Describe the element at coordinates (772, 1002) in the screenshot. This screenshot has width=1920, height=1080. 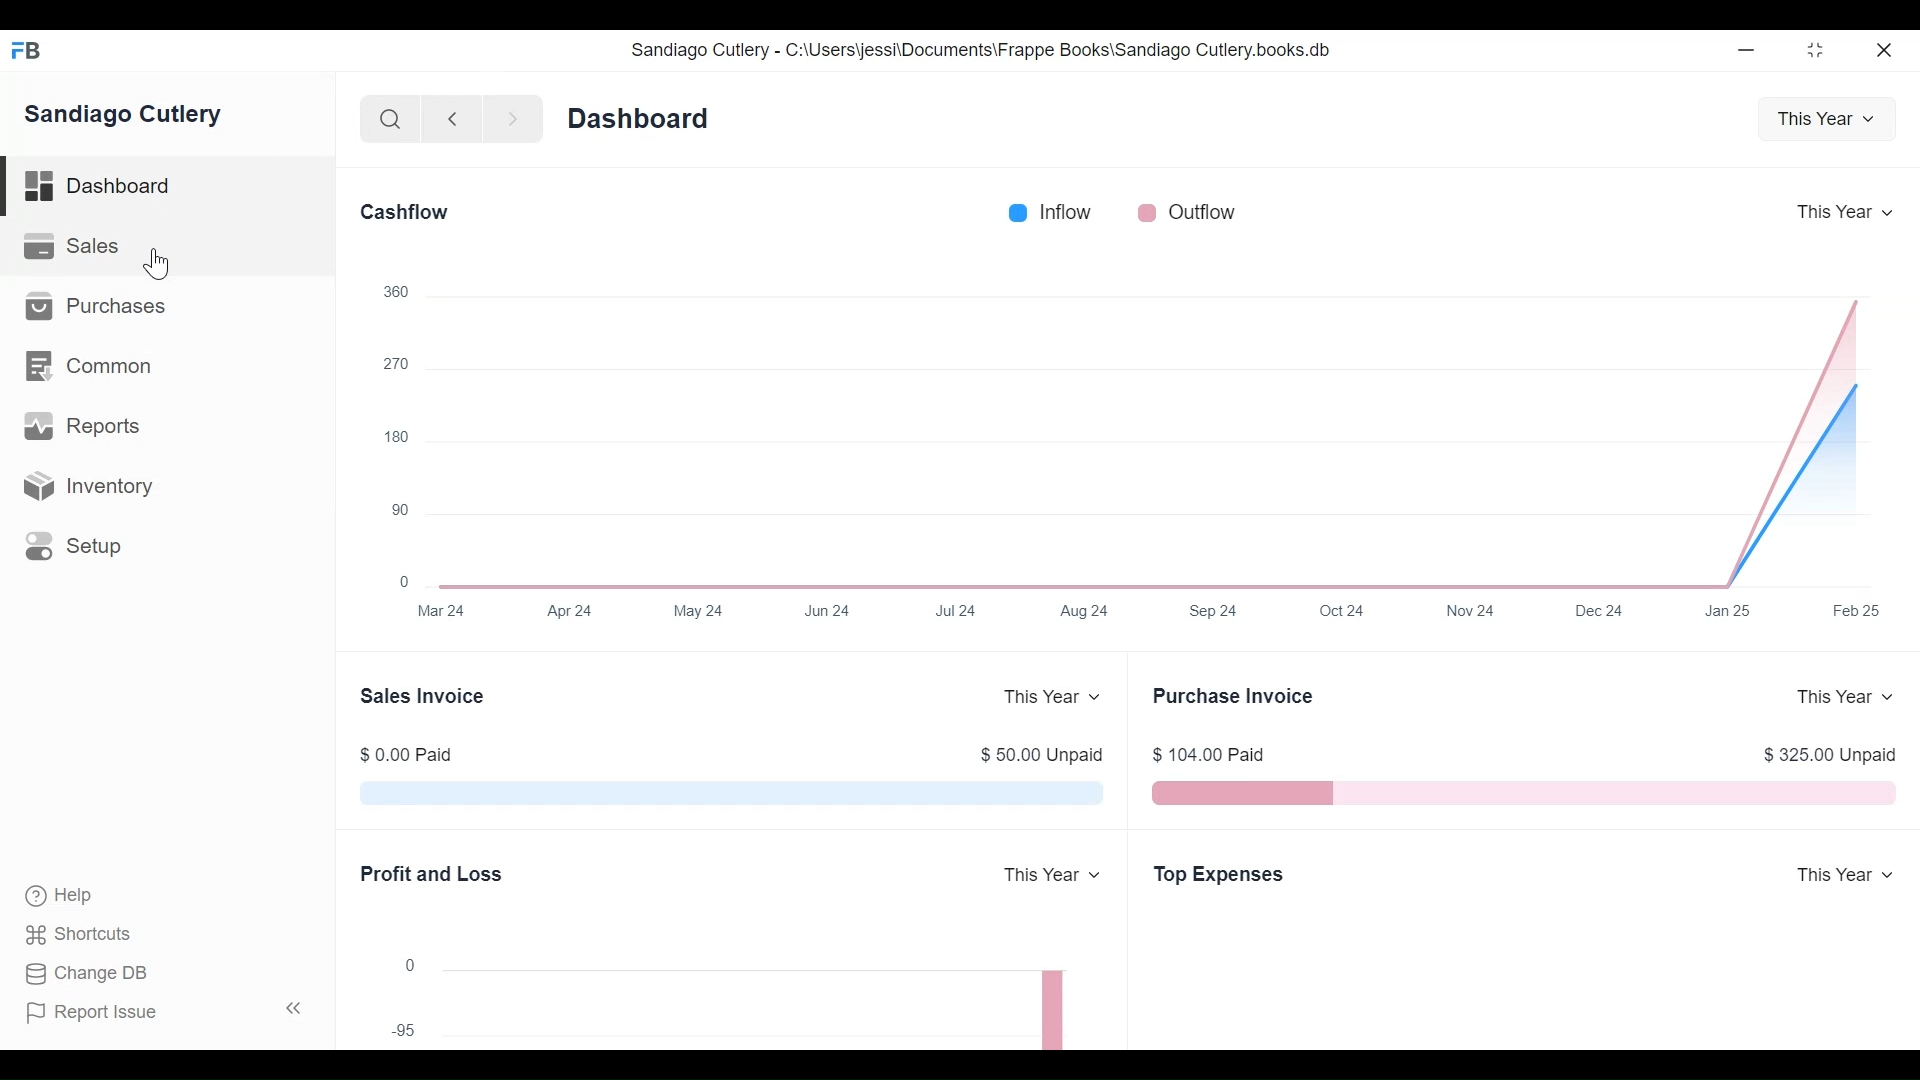
I see `The chart shows the profit (or loss) per month for a year` at that location.